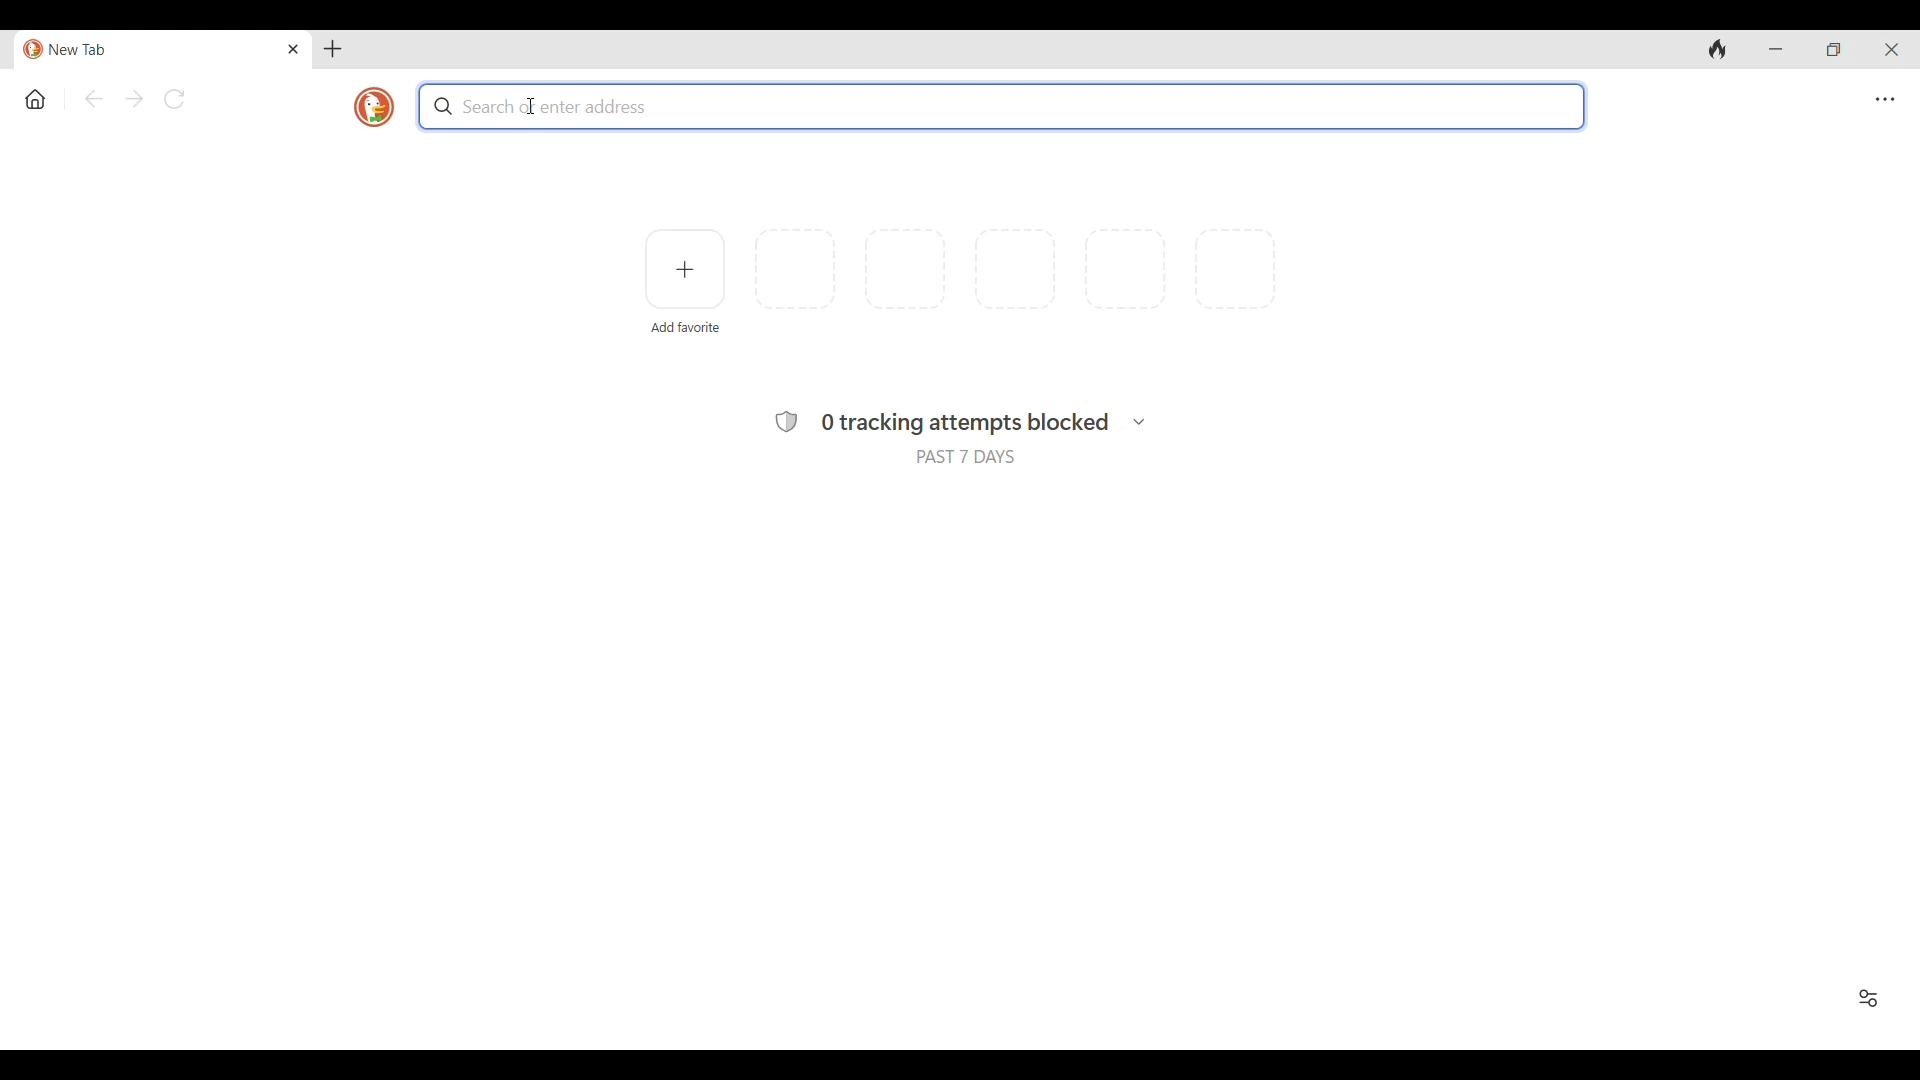 The width and height of the screenshot is (1920, 1080). What do you see at coordinates (1015, 269) in the screenshot?
I see `More space to add favorites` at bounding box center [1015, 269].